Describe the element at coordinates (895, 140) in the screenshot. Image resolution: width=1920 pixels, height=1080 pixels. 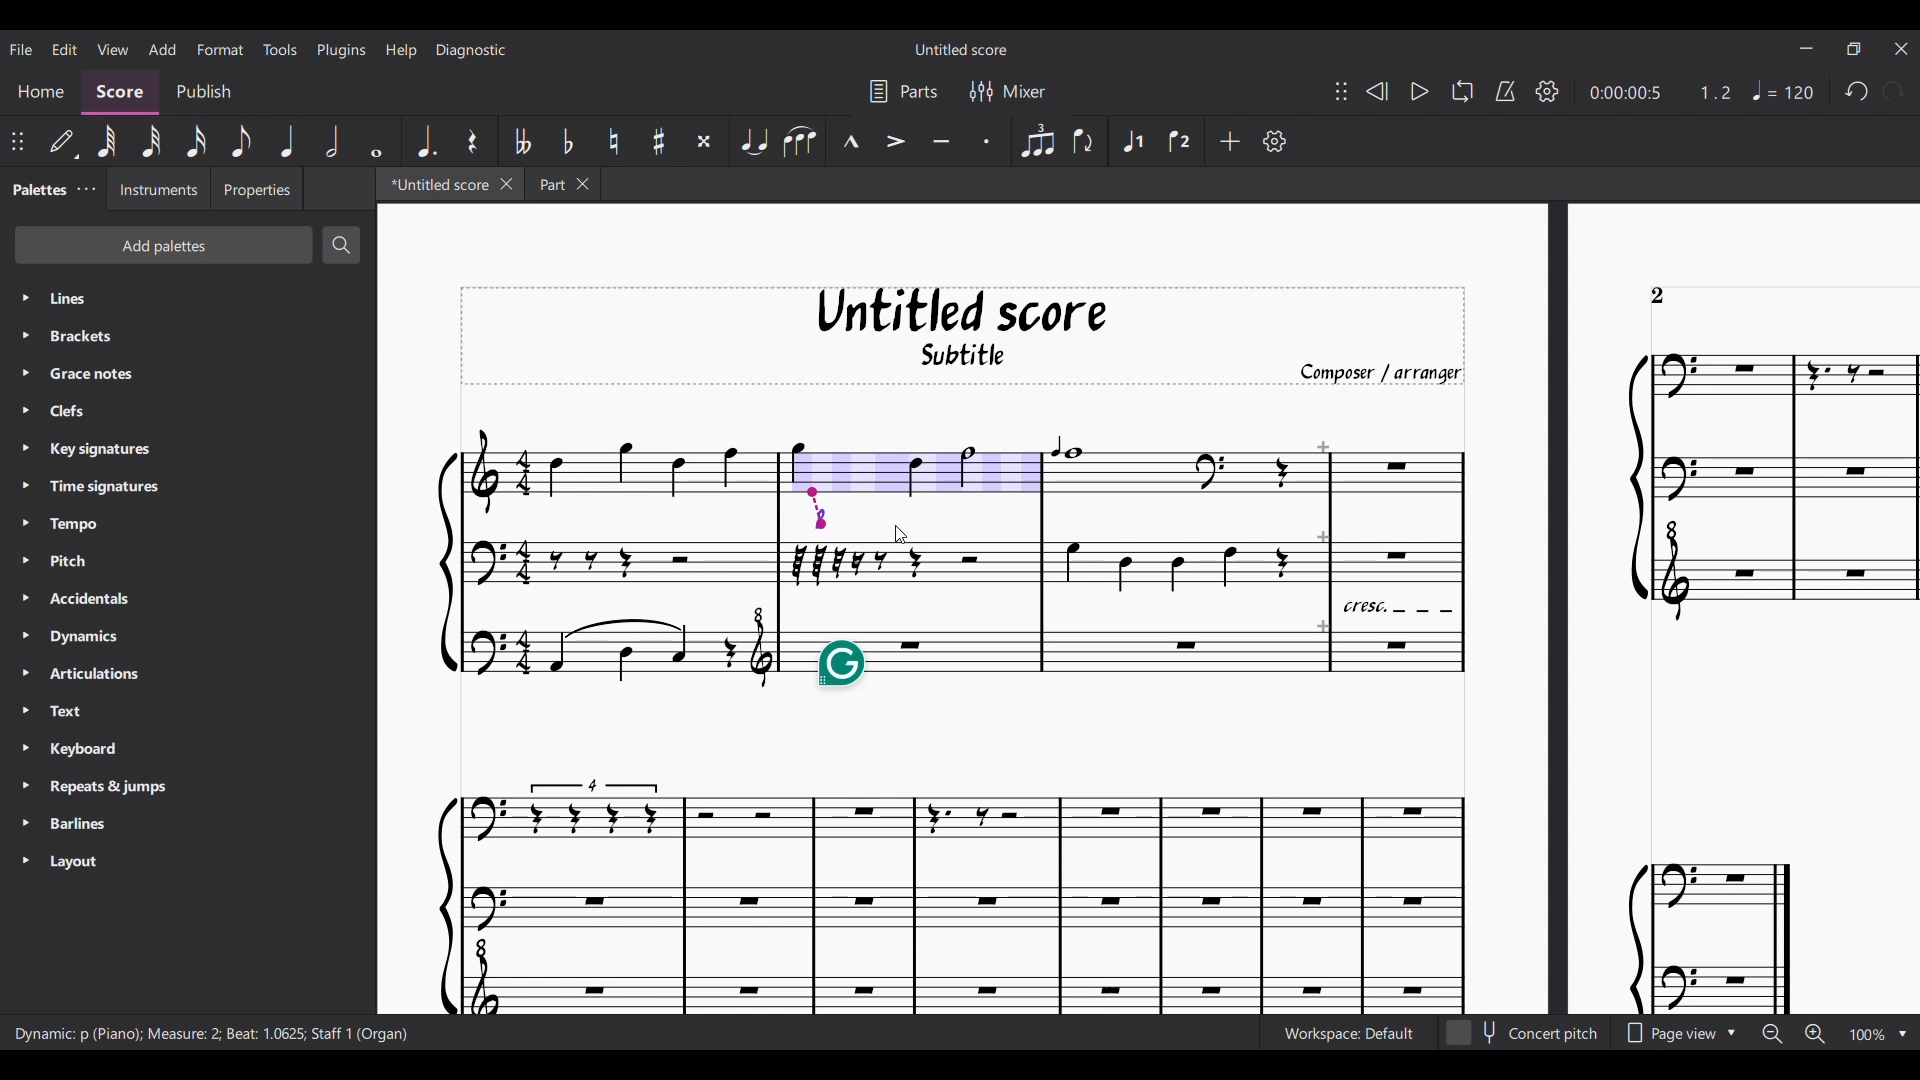
I see `Accent` at that location.